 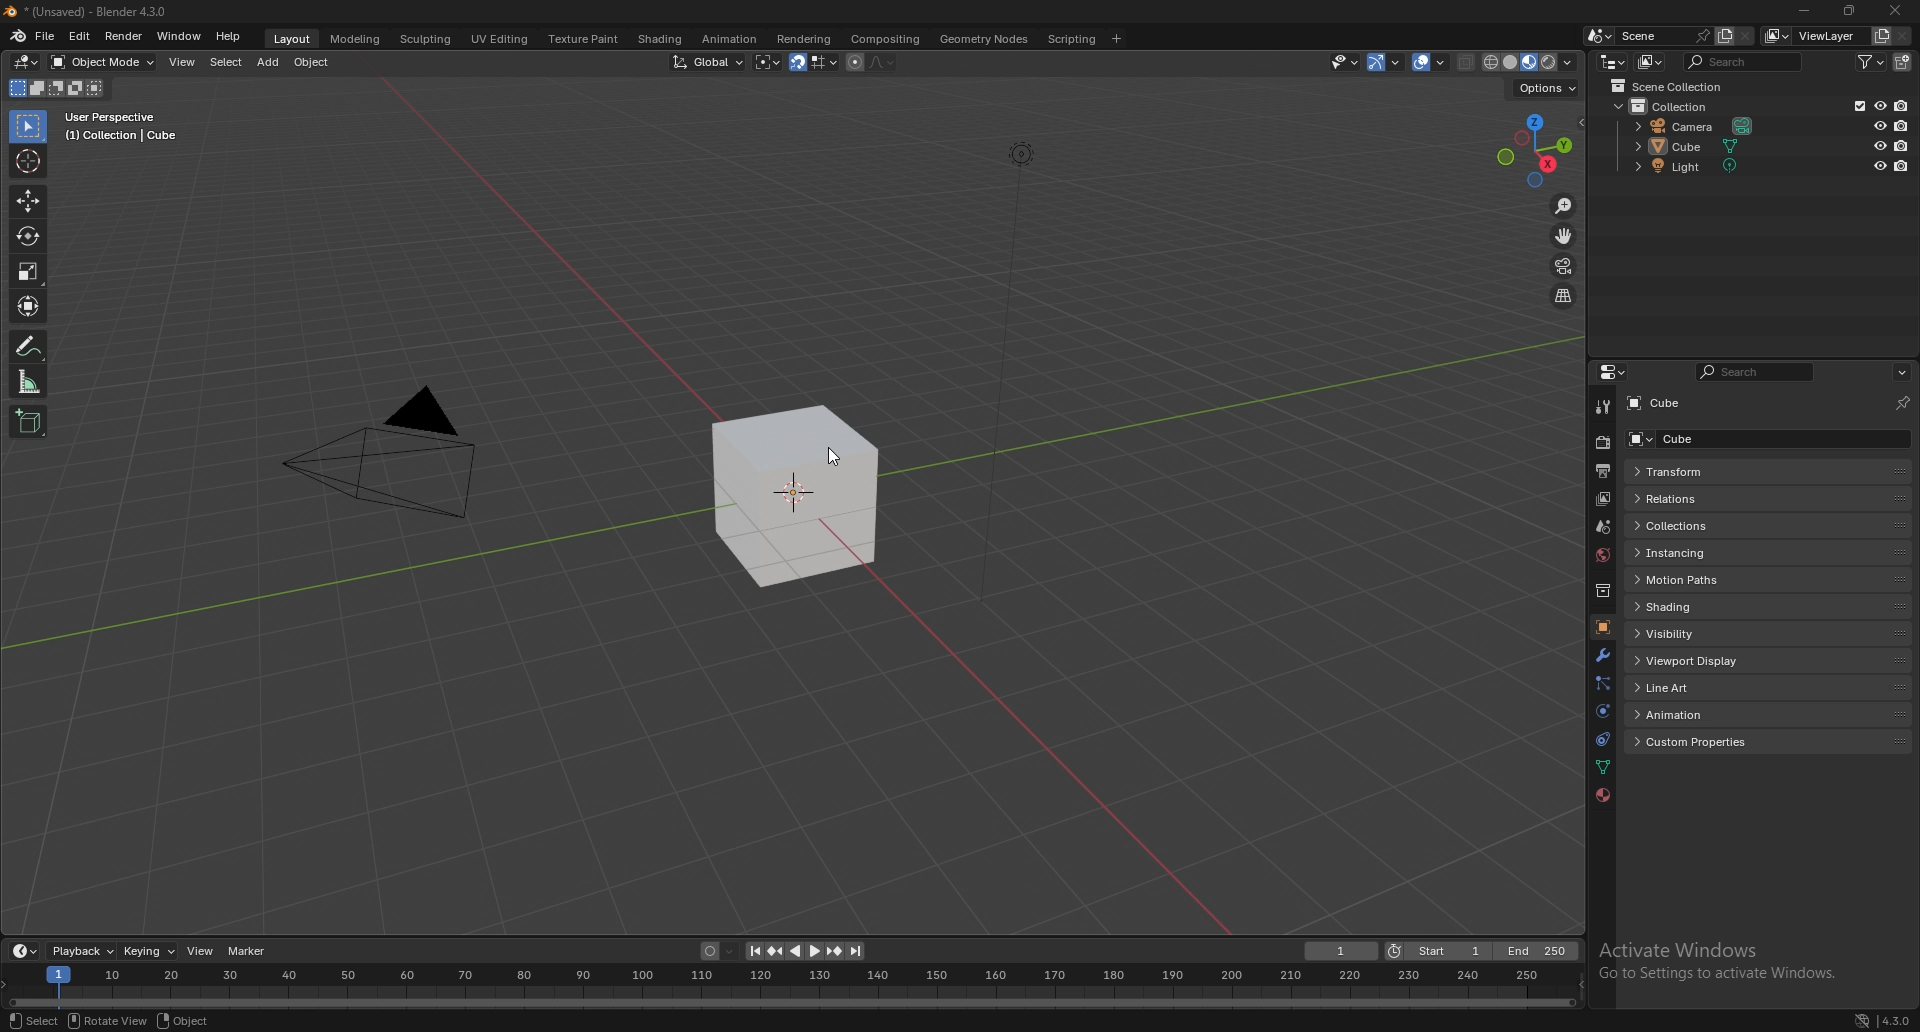 What do you see at coordinates (1601, 628) in the screenshot?
I see `object` at bounding box center [1601, 628].